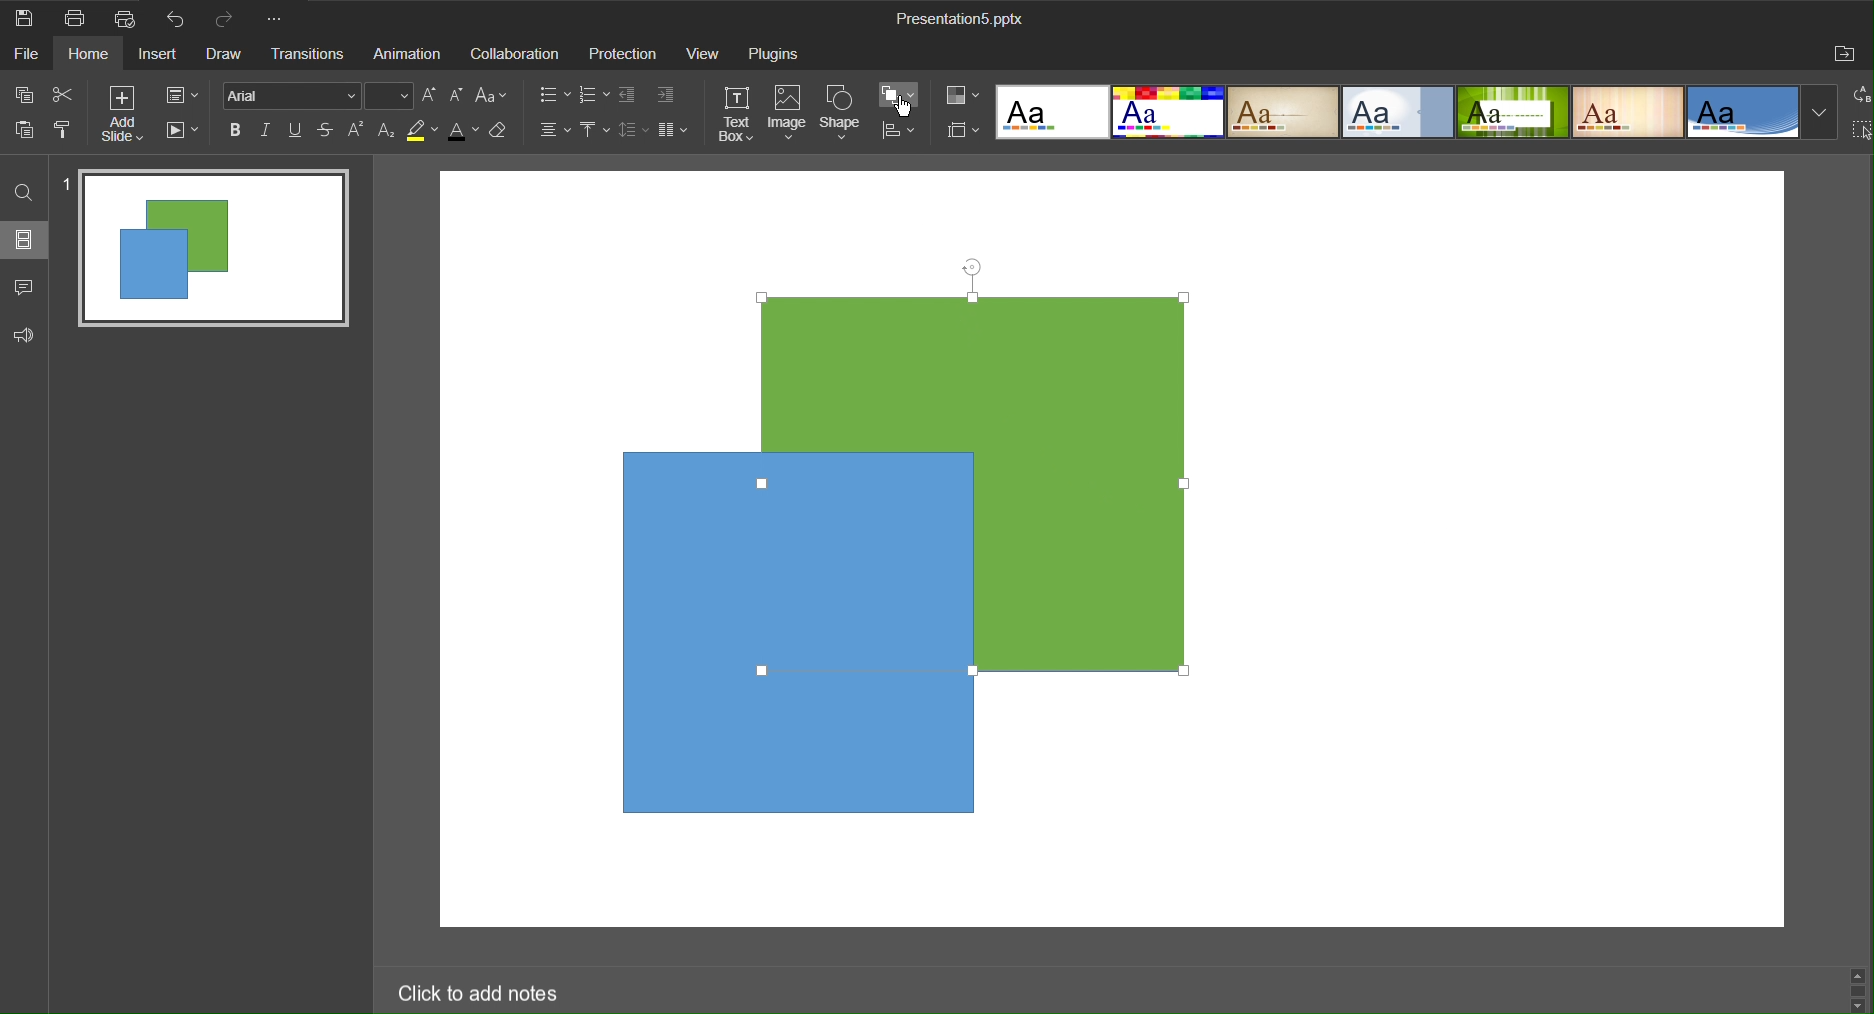 The height and width of the screenshot is (1014, 1874). I want to click on Subscript, so click(386, 131).